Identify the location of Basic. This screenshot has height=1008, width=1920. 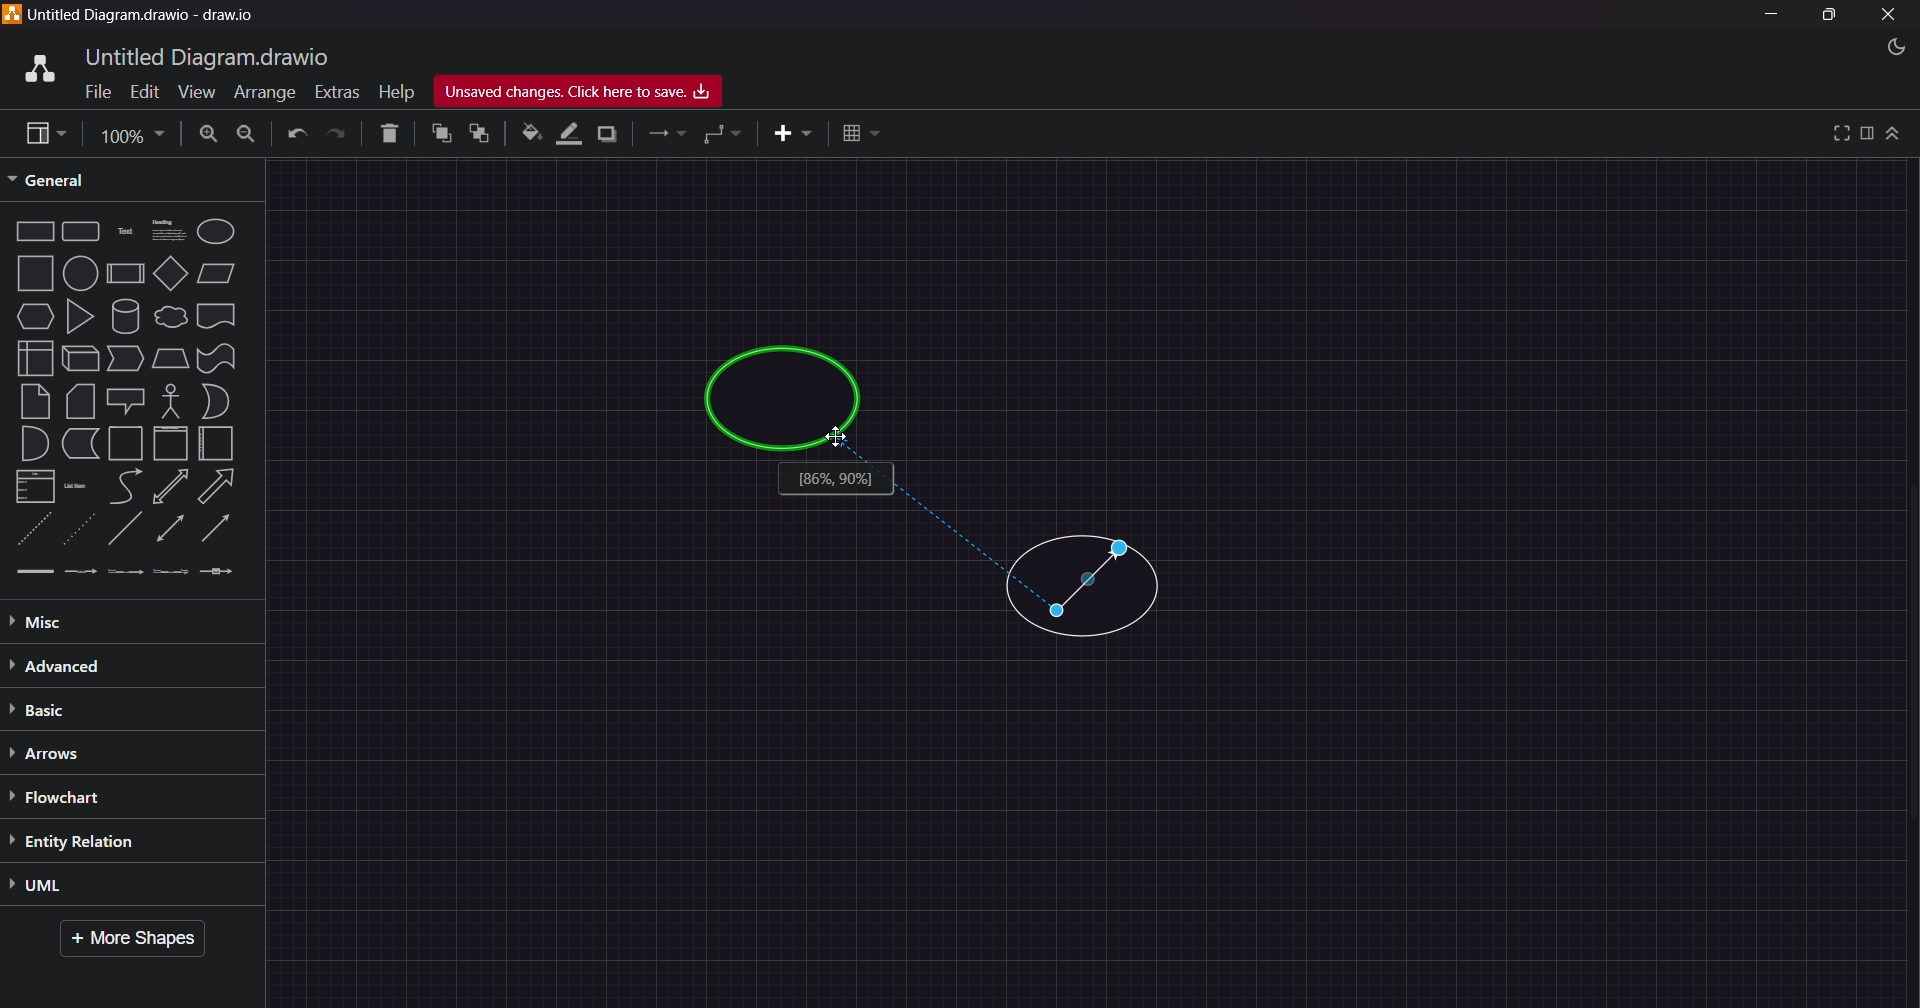
(54, 710).